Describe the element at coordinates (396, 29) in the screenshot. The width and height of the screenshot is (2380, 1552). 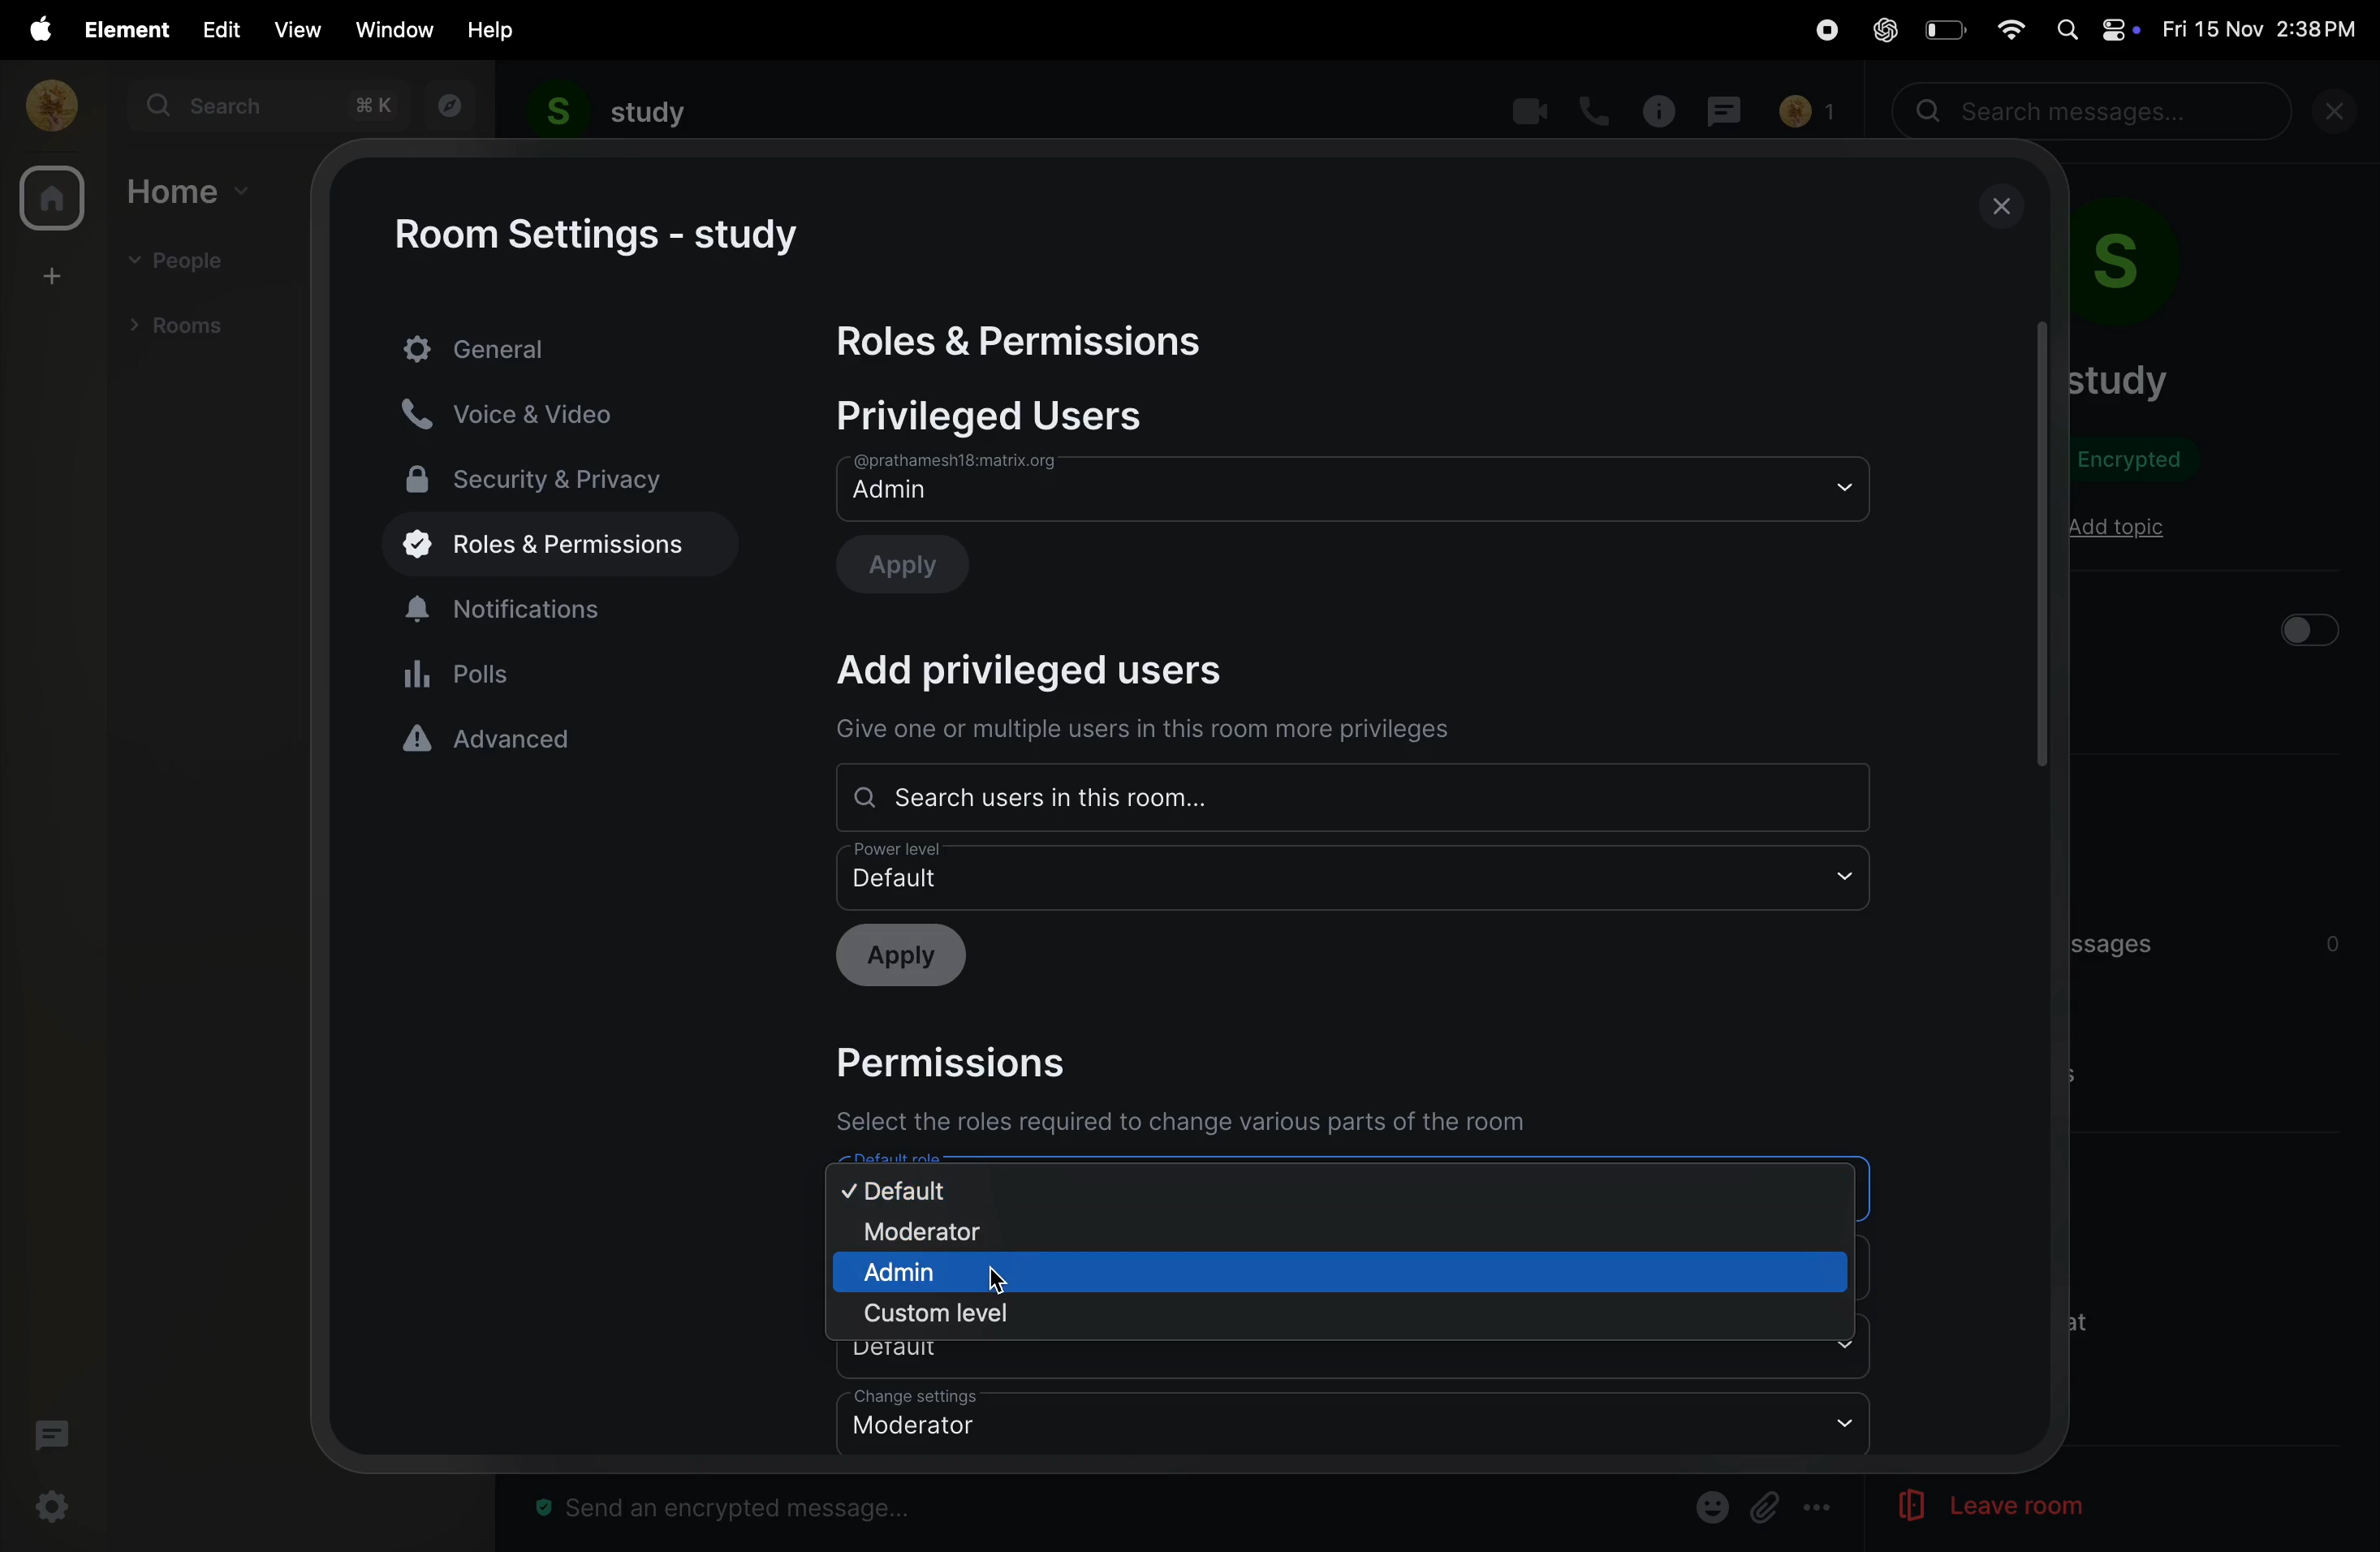
I see `window` at that location.